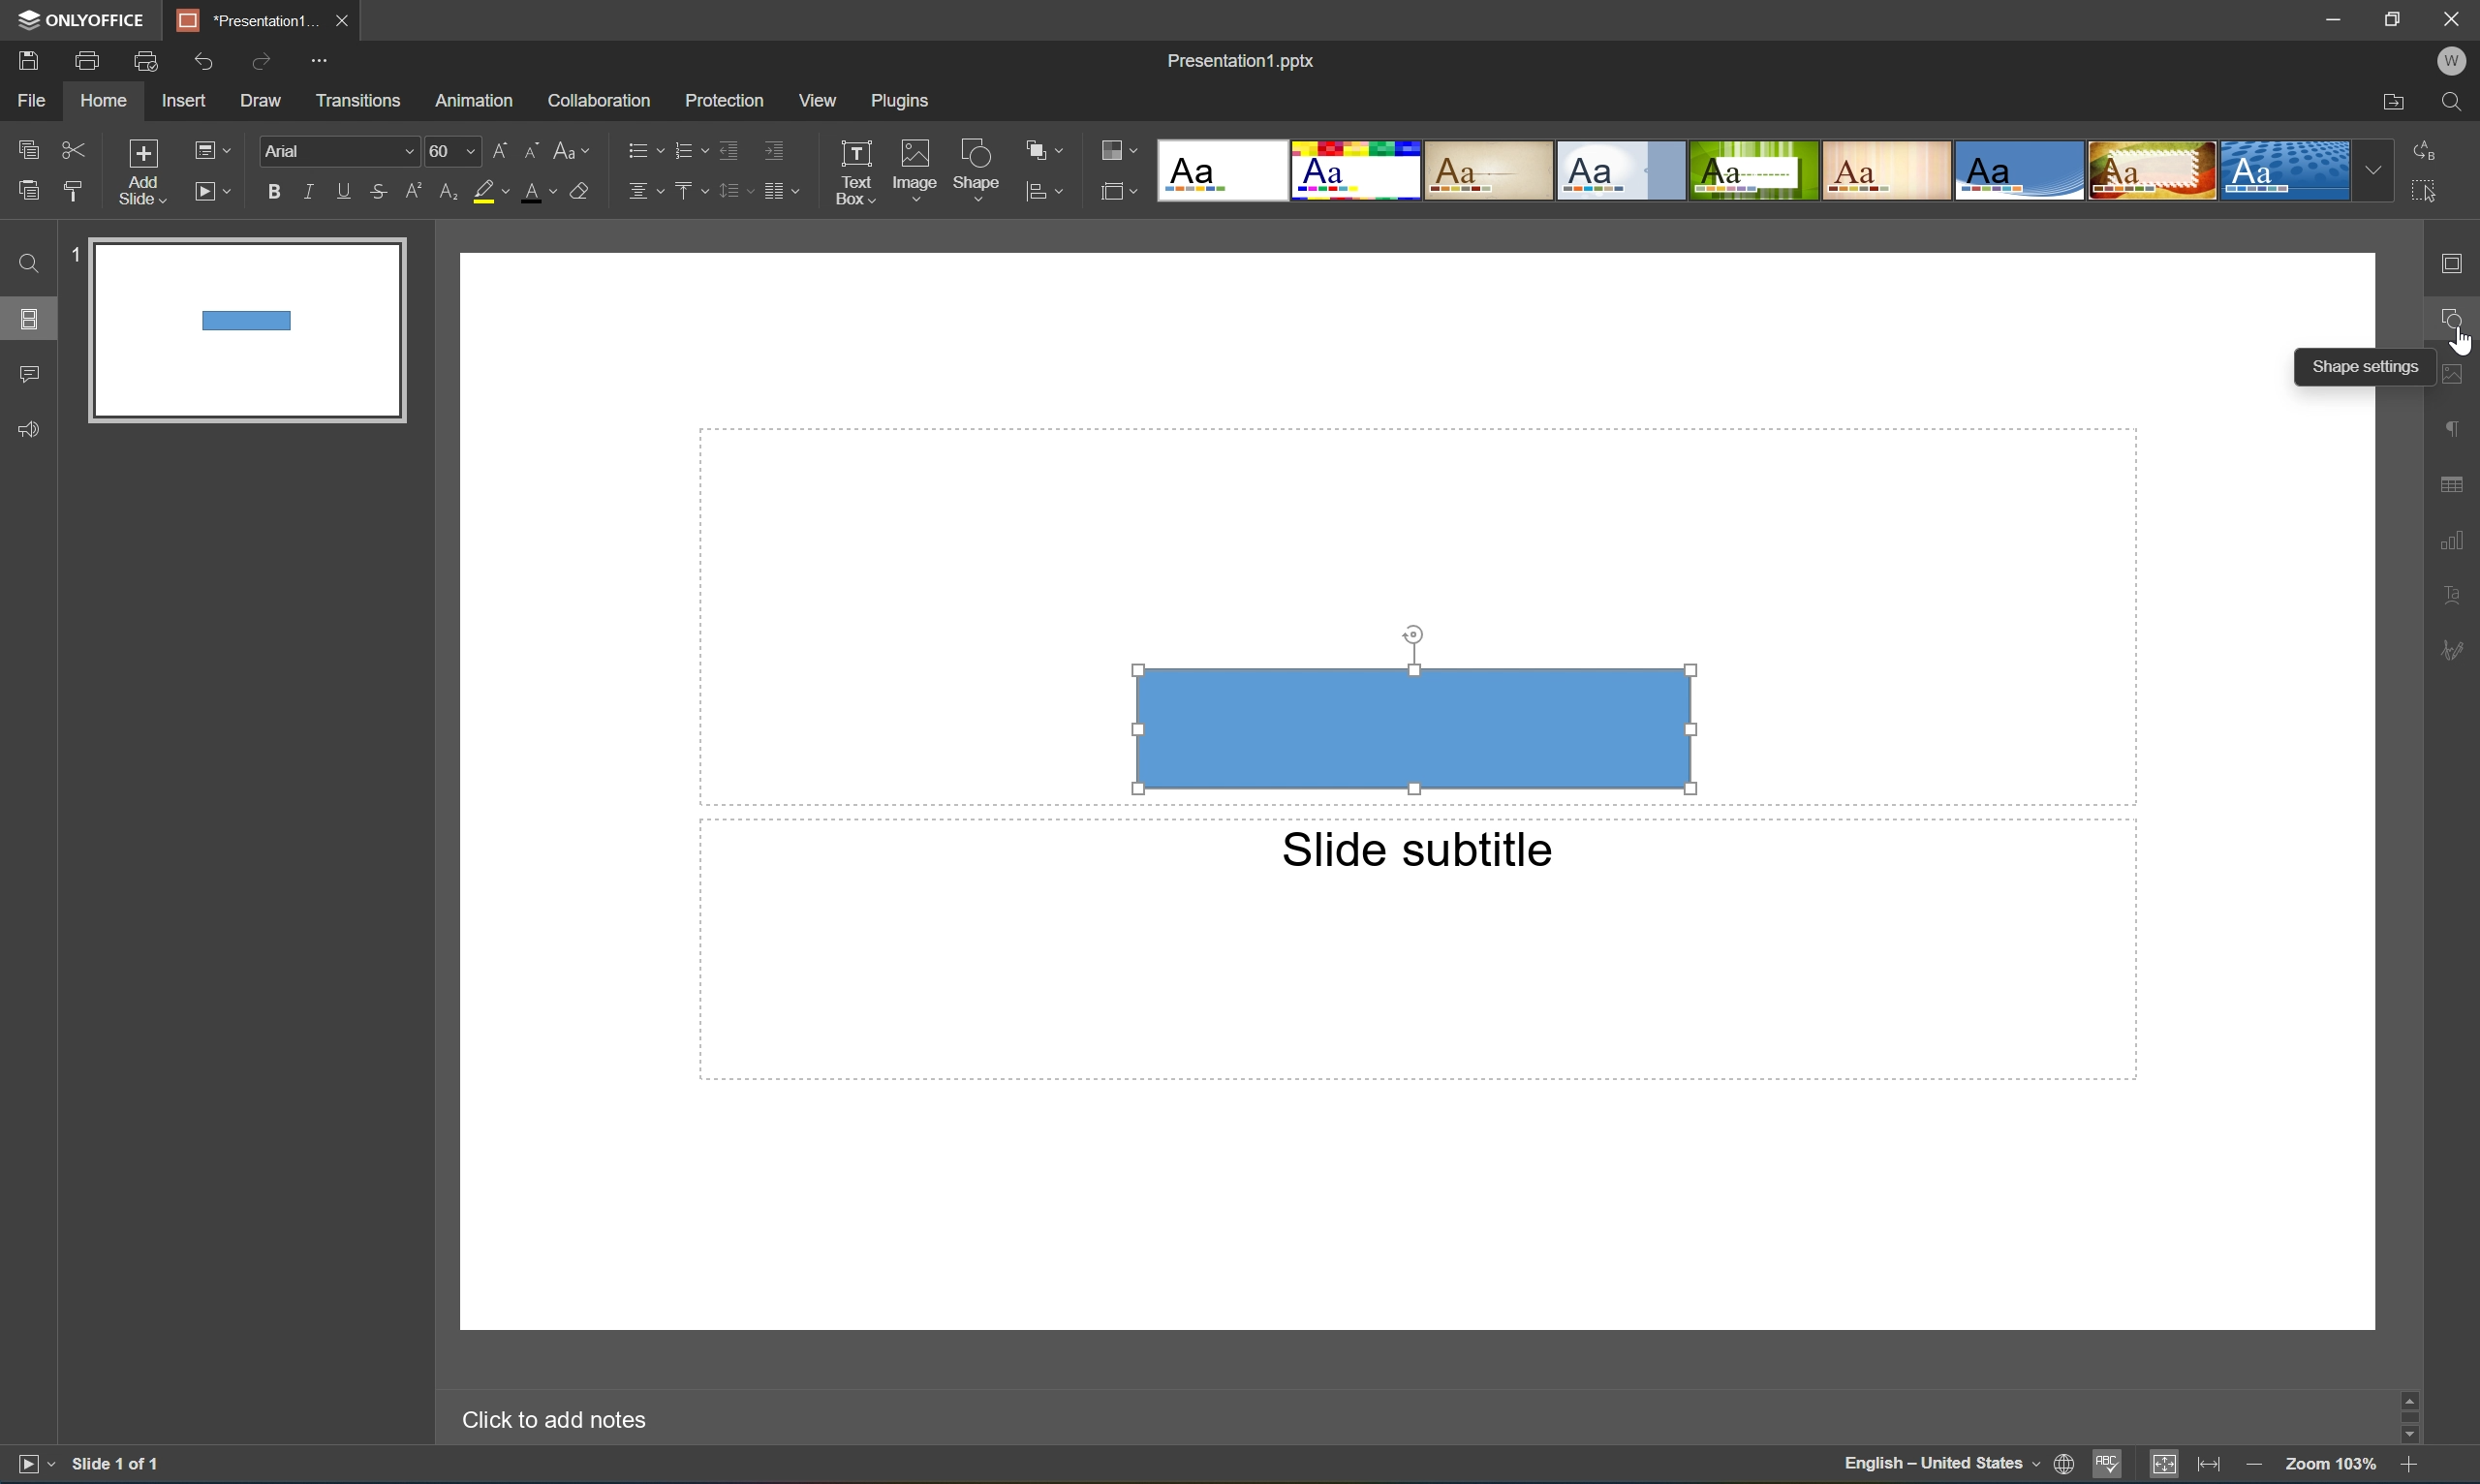 The height and width of the screenshot is (1484, 2480). Describe the element at coordinates (30, 375) in the screenshot. I see `Comments` at that location.